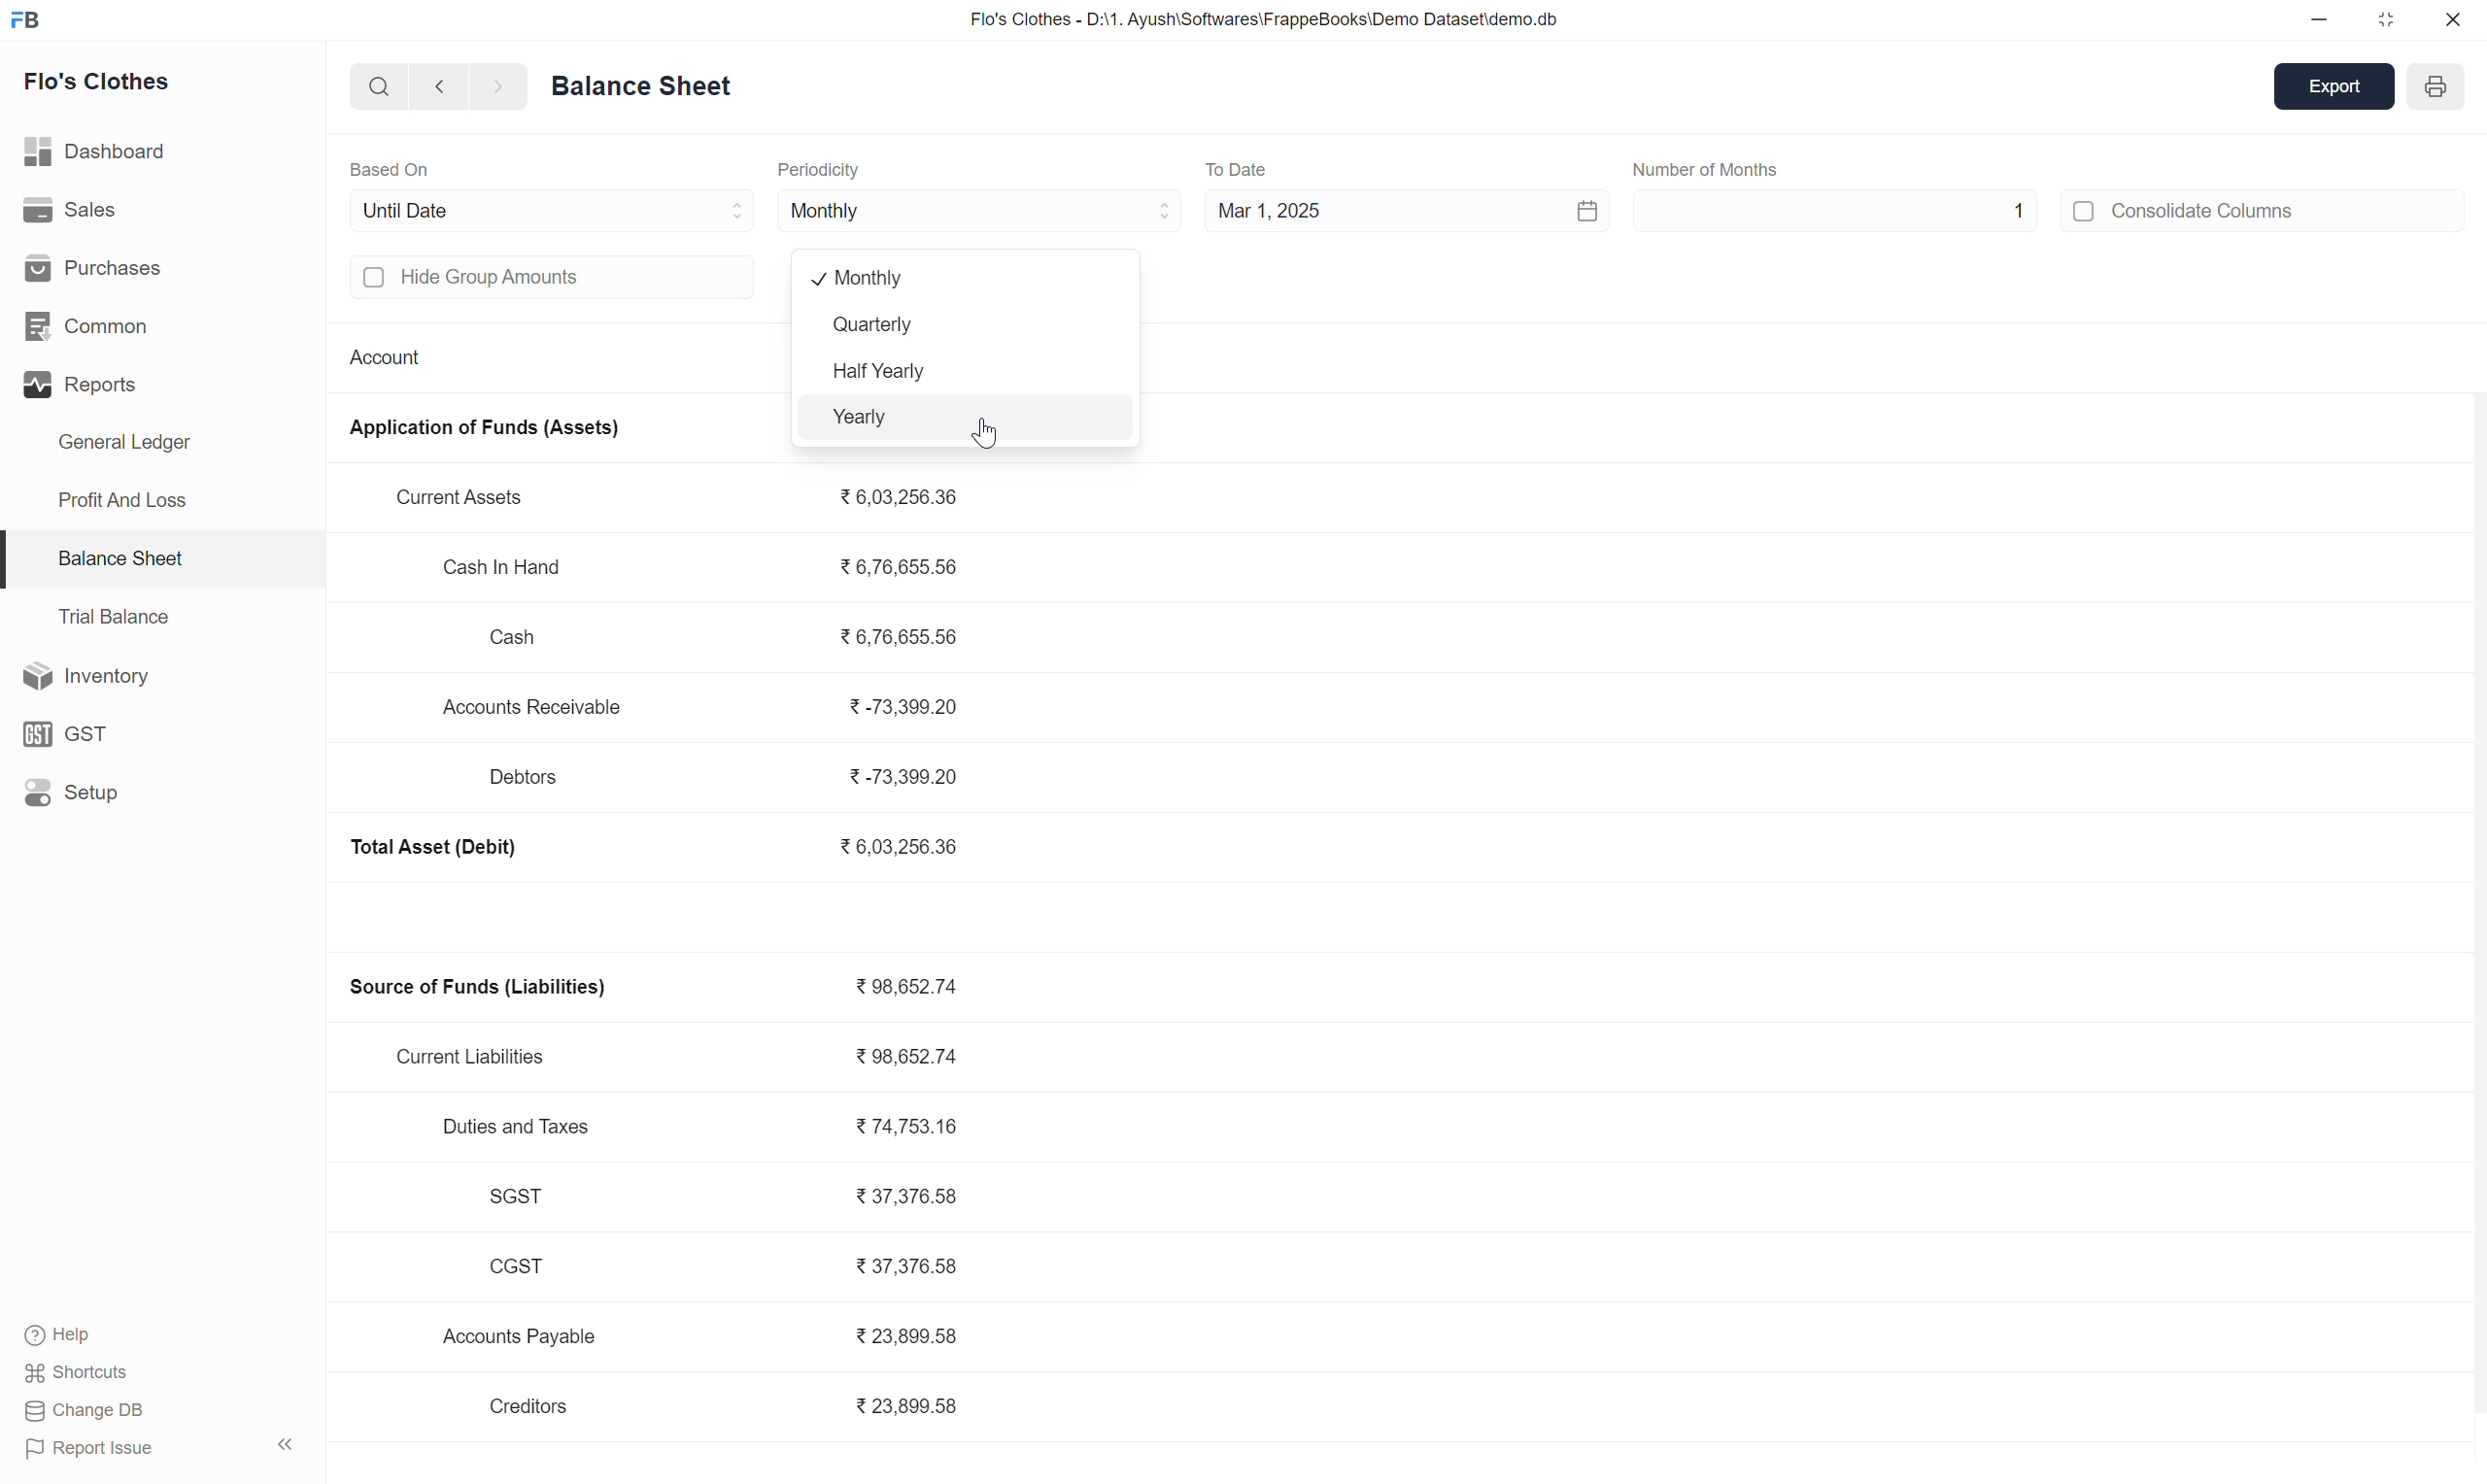  What do you see at coordinates (2334, 88) in the screenshot?
I see `export` at bounding box center [2334, 88].